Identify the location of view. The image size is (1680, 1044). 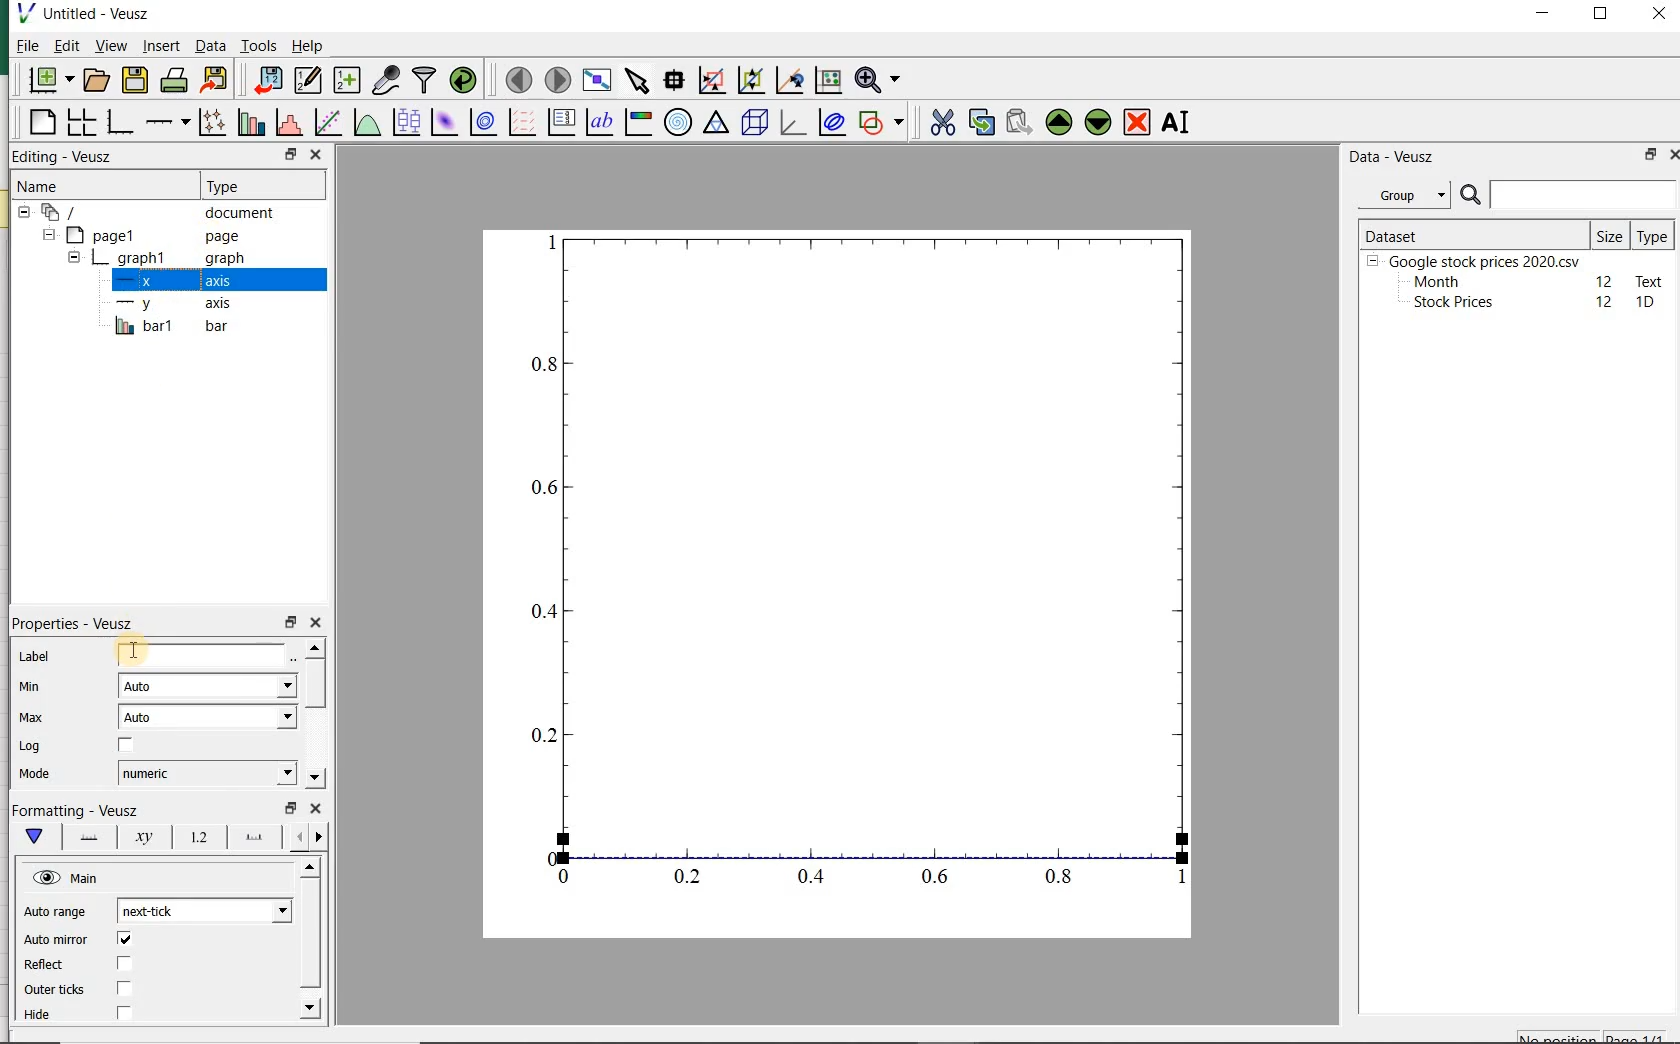
(111, 47).